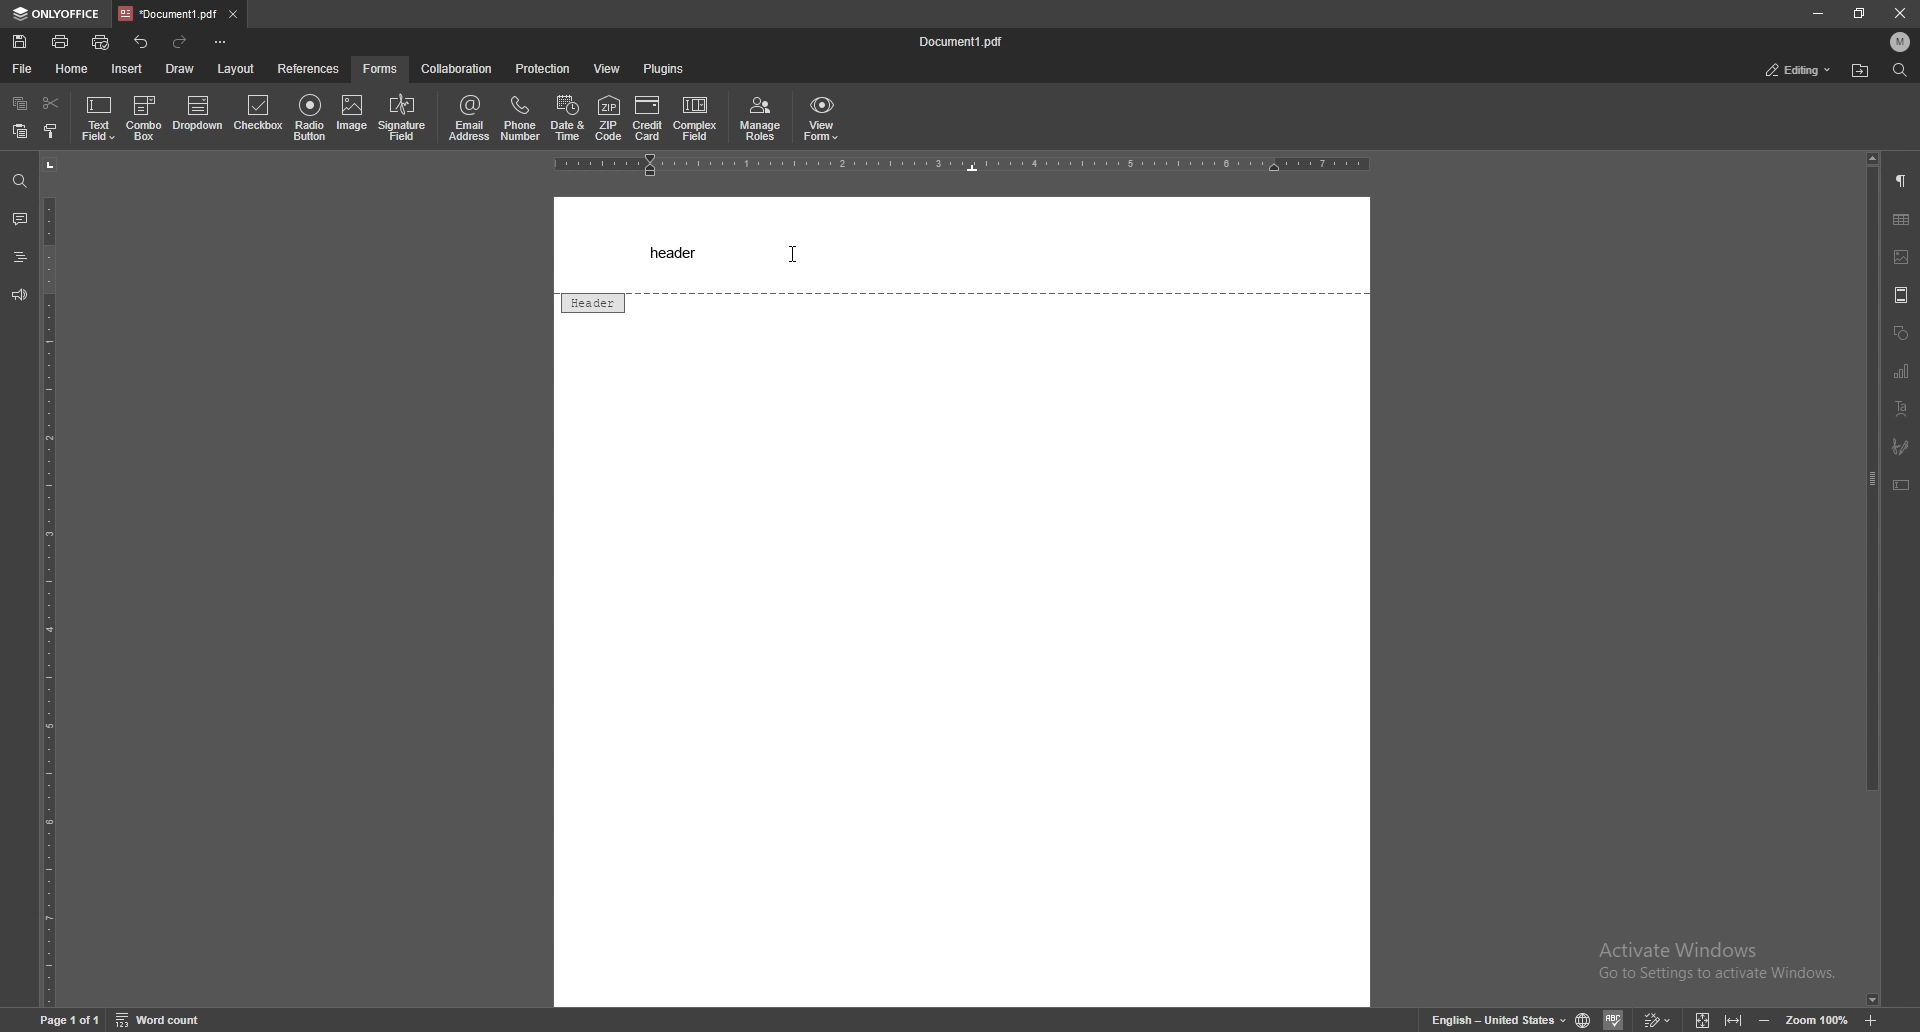 This screenshot has width=1920, height=1032. Describe the element at coordinates (1734, 1020) in the screenshot. I see `fit to width` at that location.